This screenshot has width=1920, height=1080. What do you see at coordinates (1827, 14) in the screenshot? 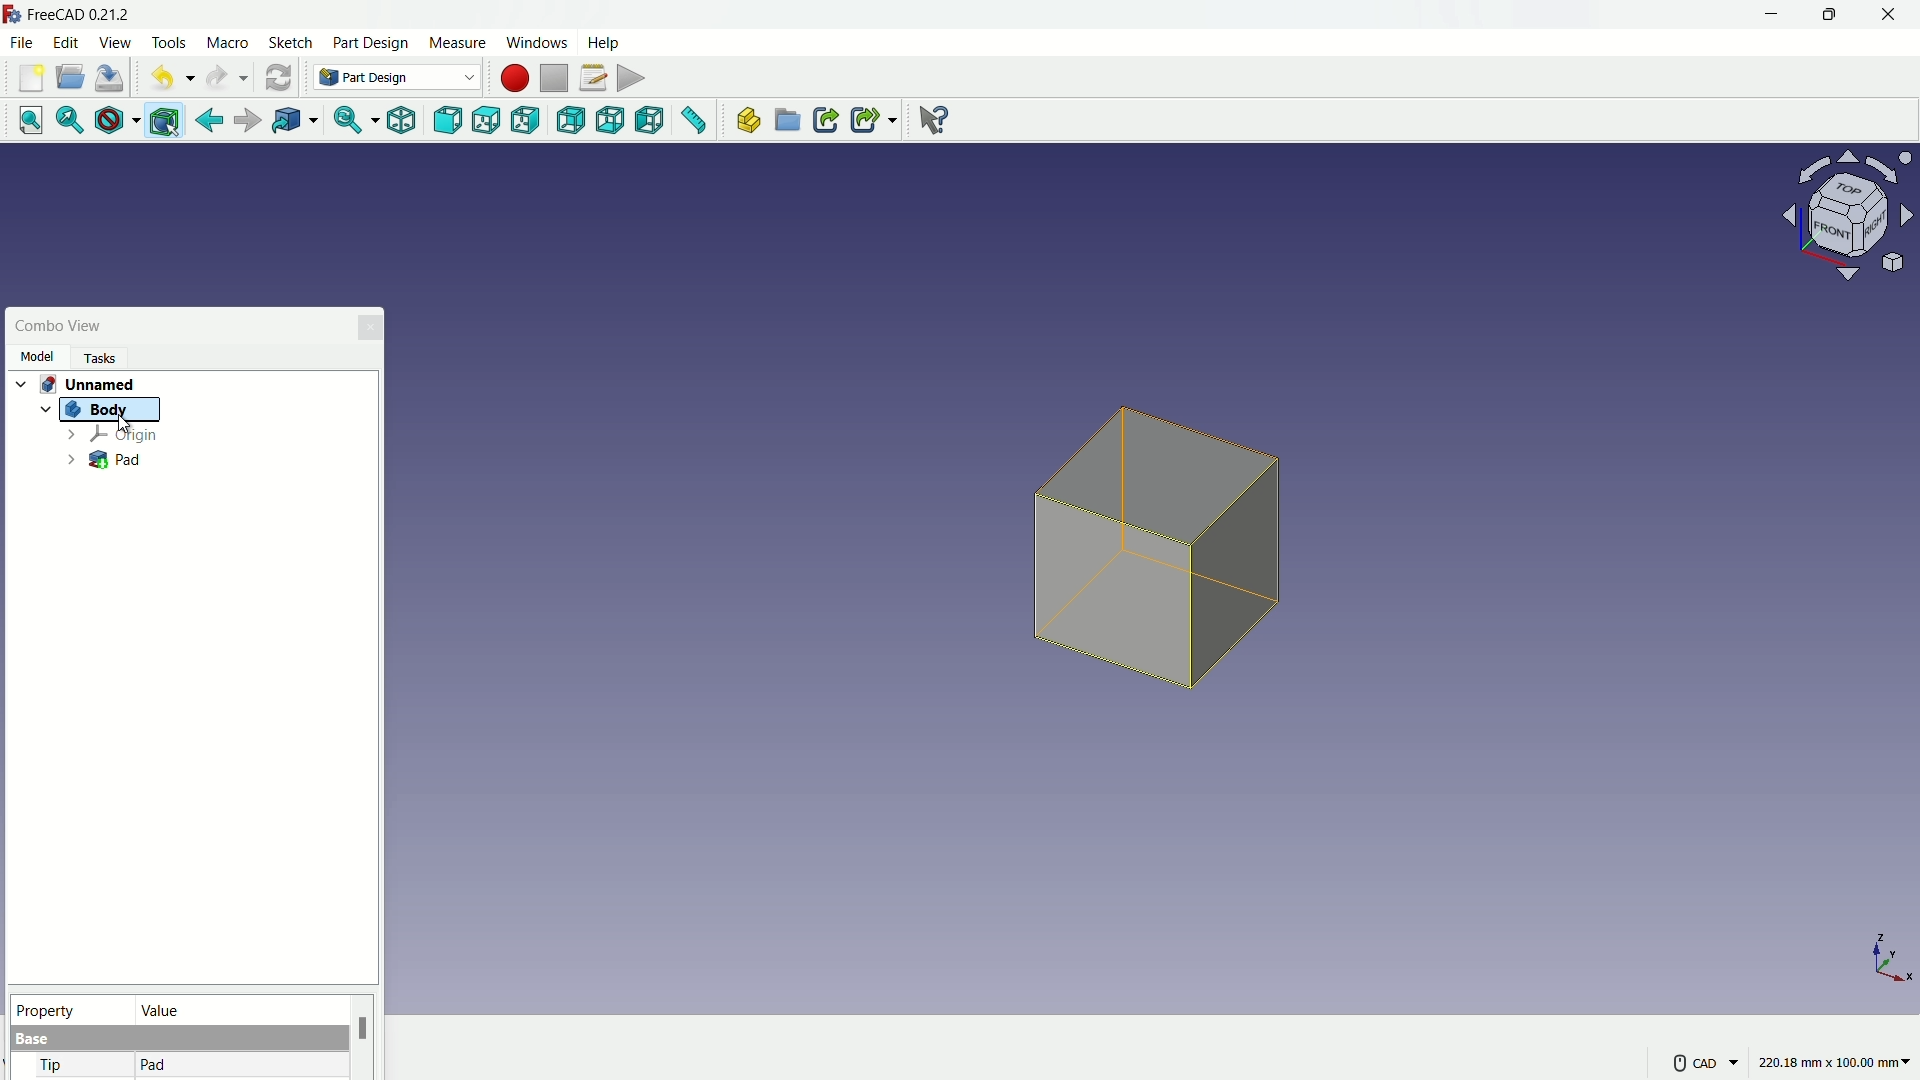
I see `maximize or restore` at bounding box center [1827, 14].